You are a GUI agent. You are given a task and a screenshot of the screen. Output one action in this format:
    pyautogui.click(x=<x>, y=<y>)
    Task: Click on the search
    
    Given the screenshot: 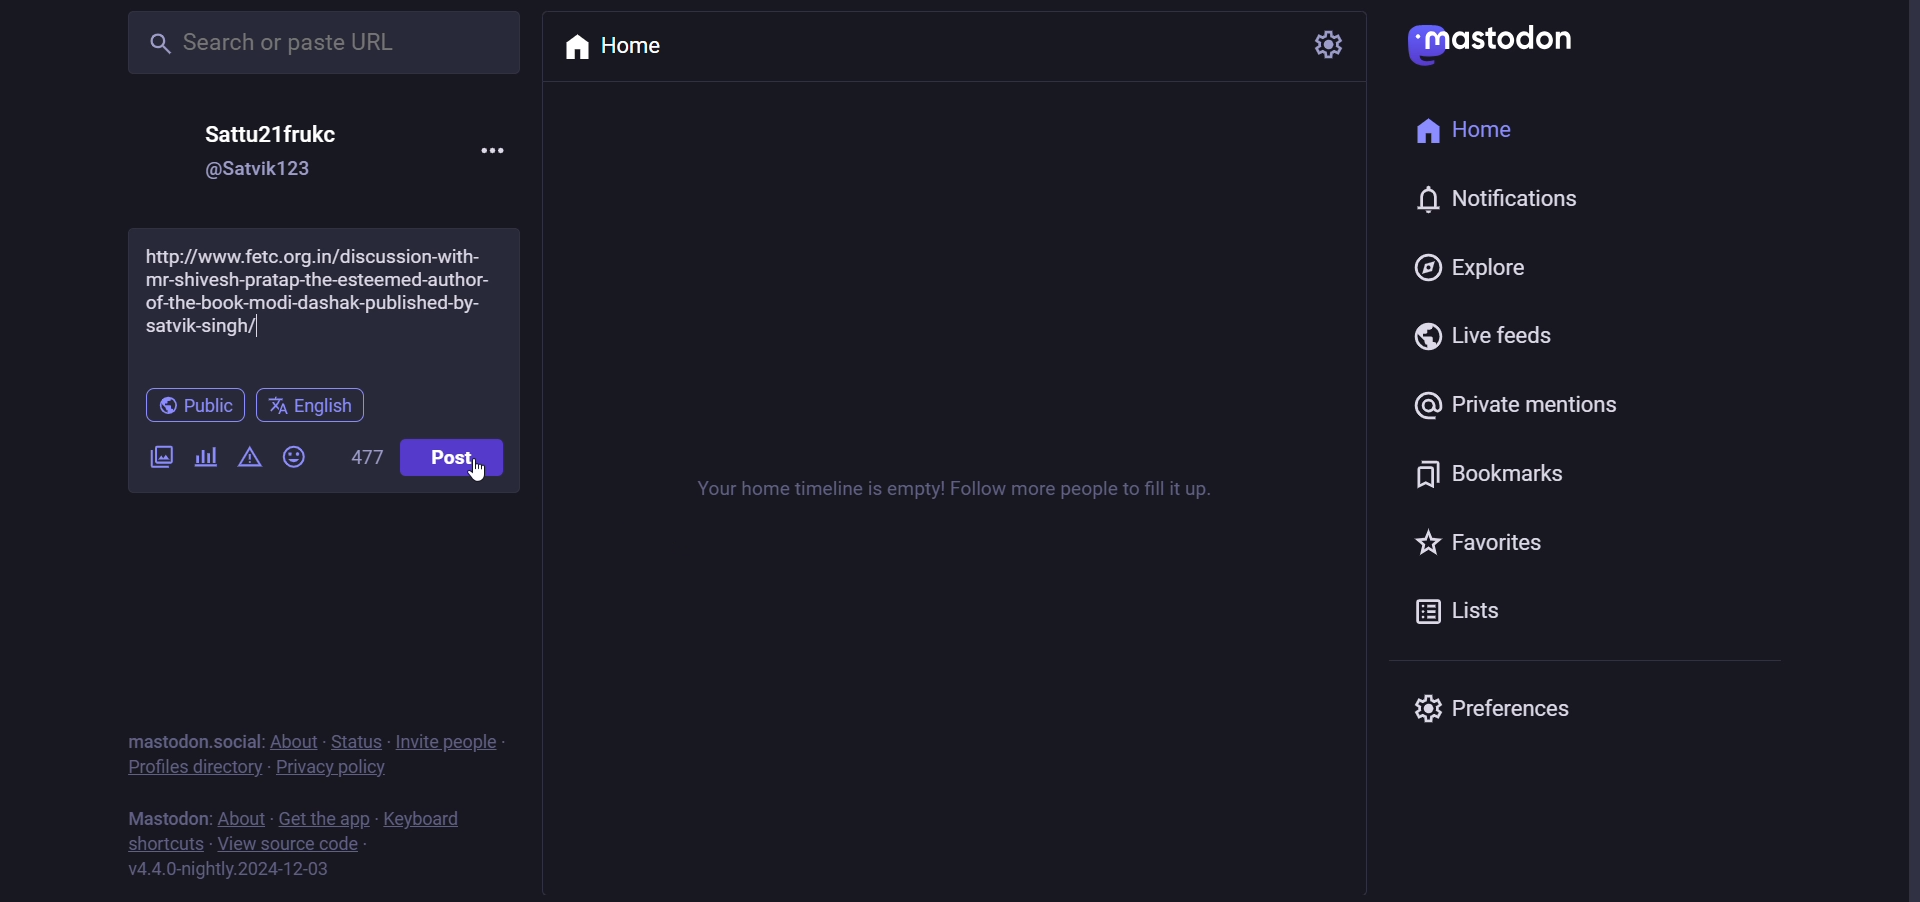 What is the action you would take?
    pyautogui.click(x=316, y=43)
    